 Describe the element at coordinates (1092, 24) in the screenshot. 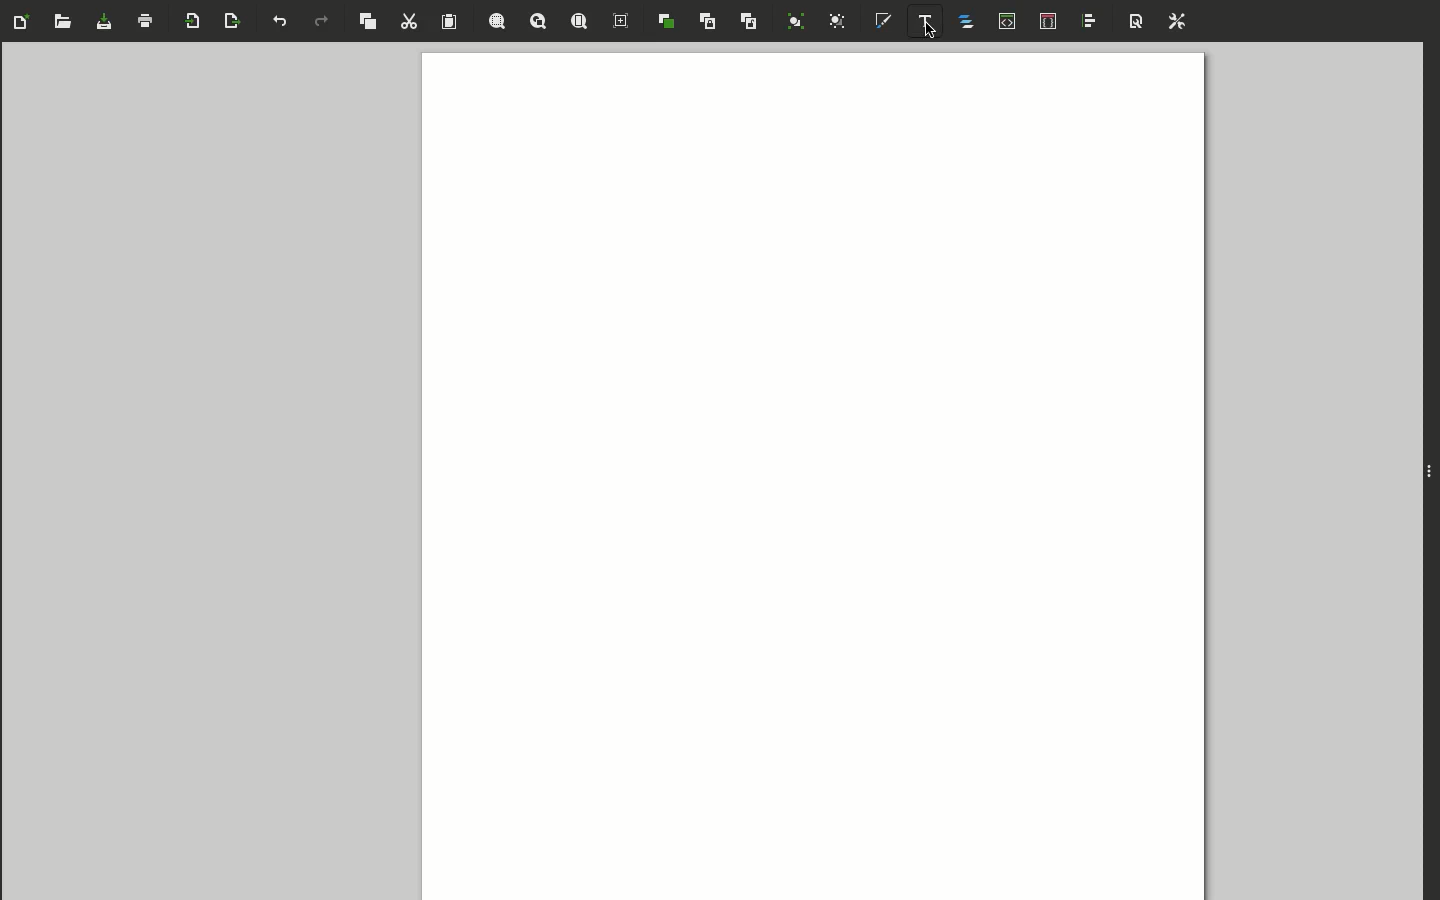

I see `Align and distribute` at that location.